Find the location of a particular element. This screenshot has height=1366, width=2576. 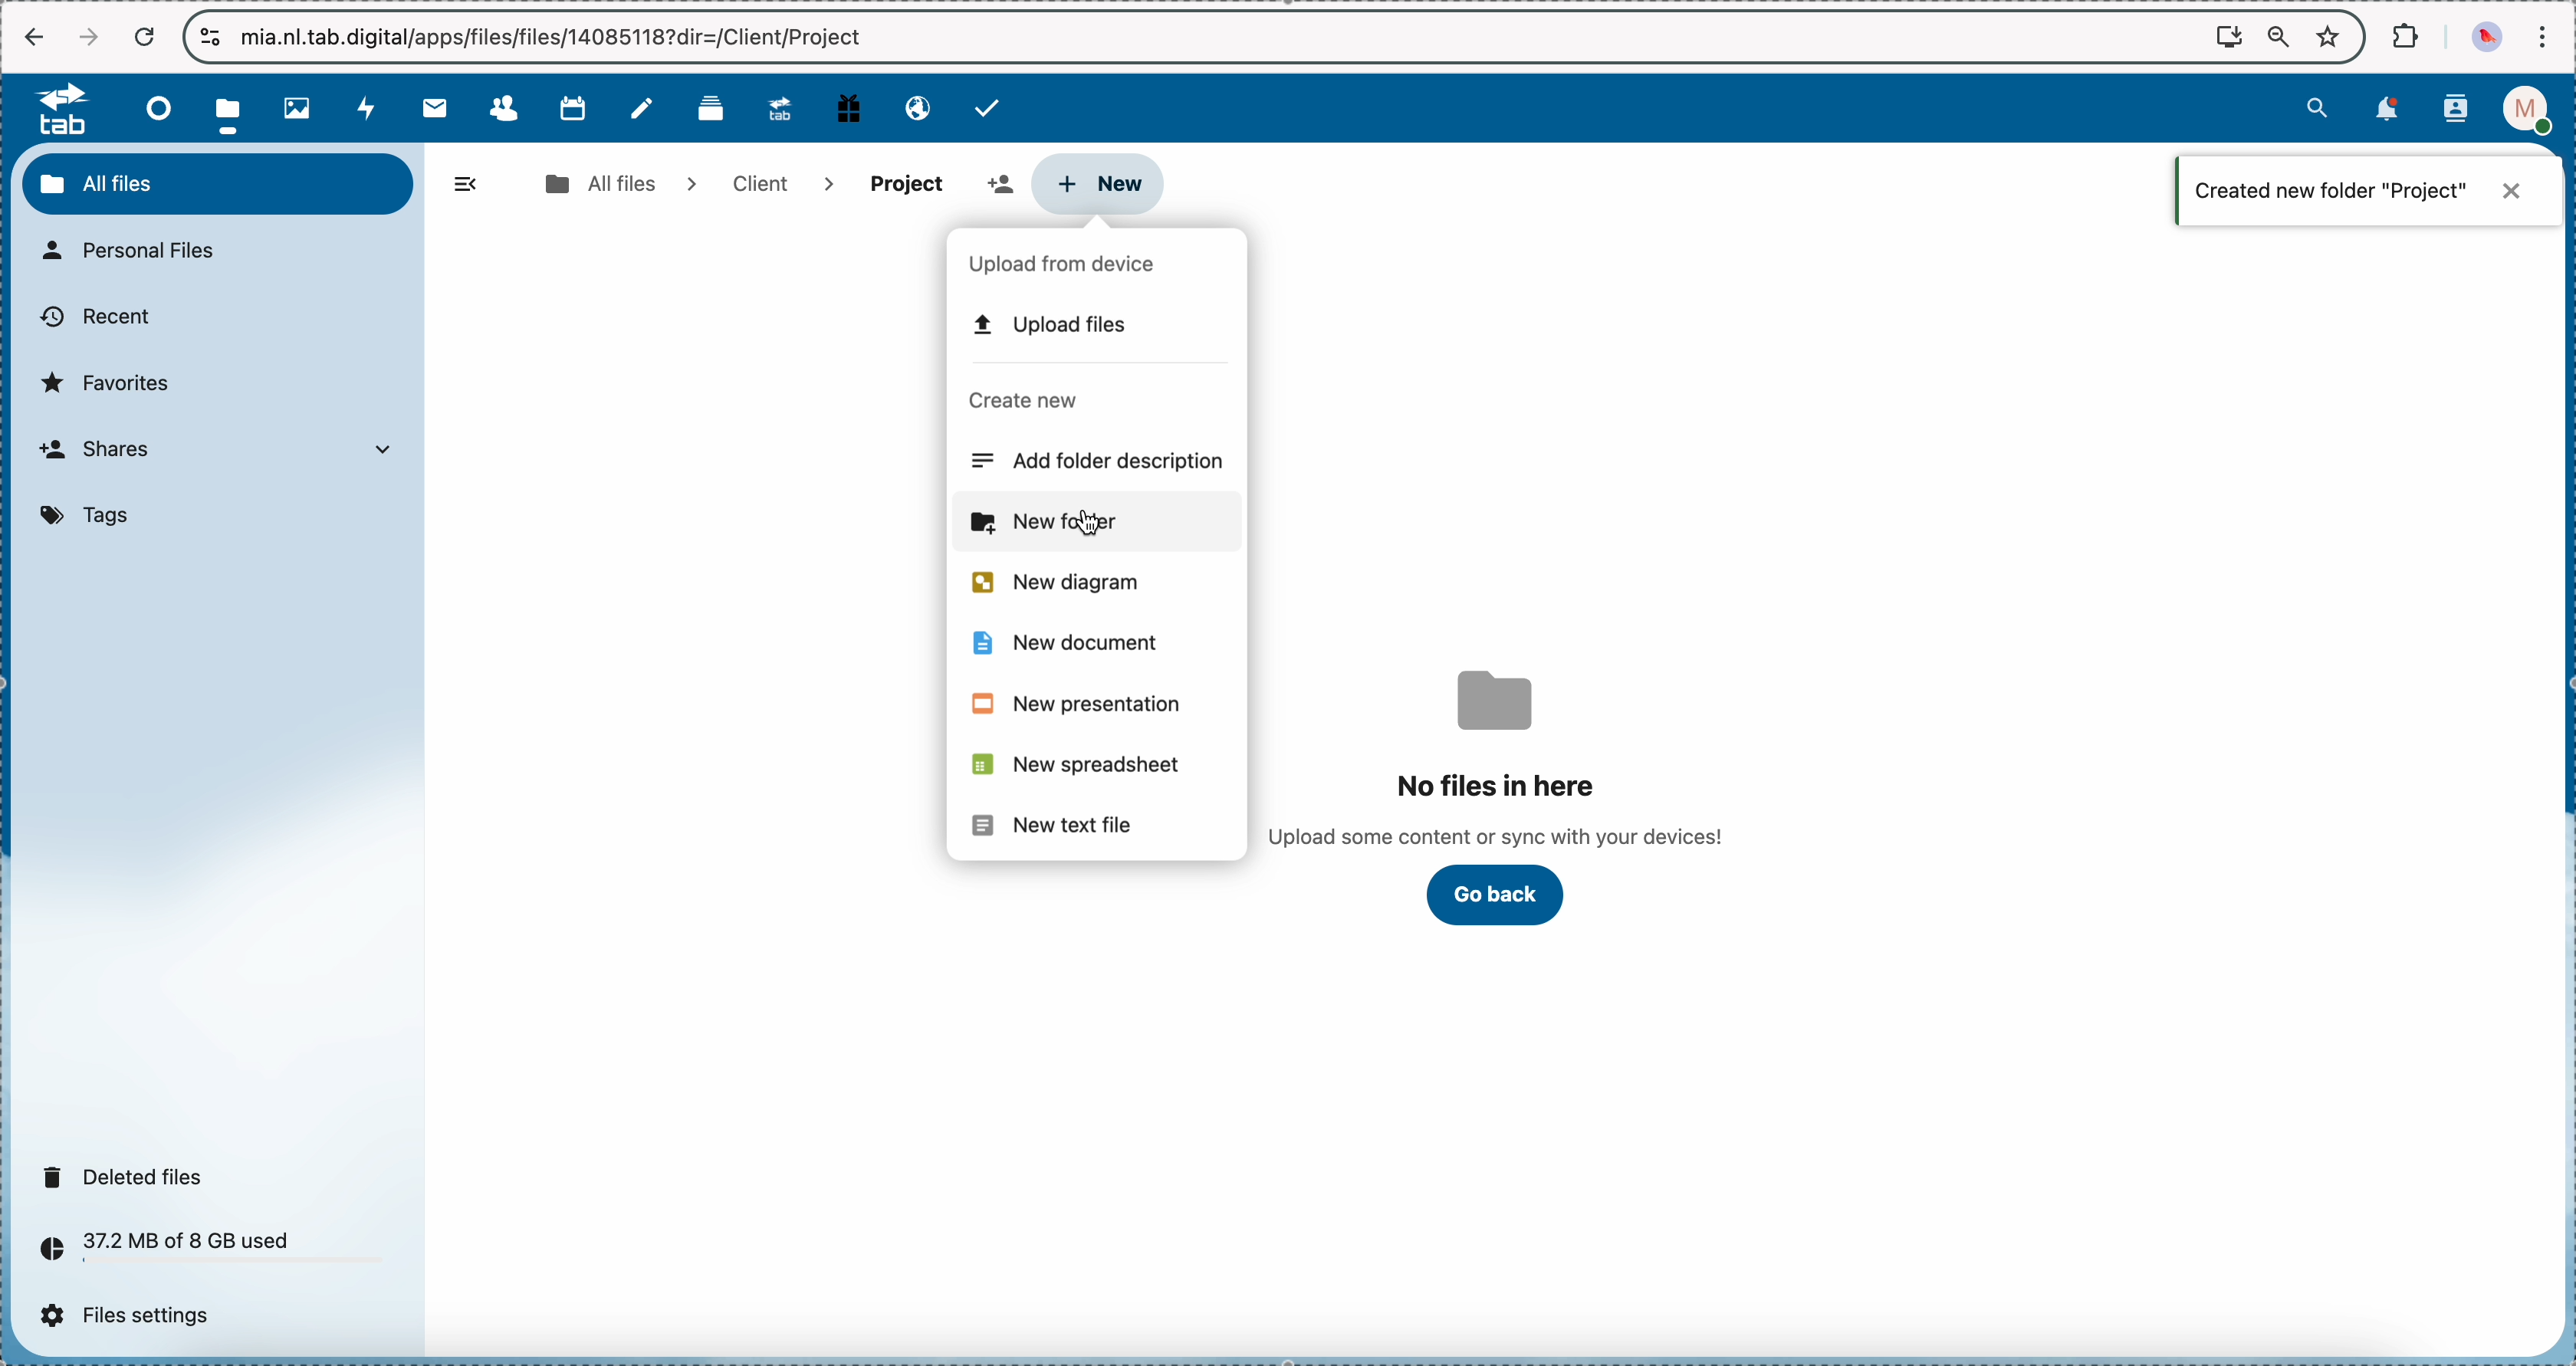

screen is located at coordinates (2229, 35).